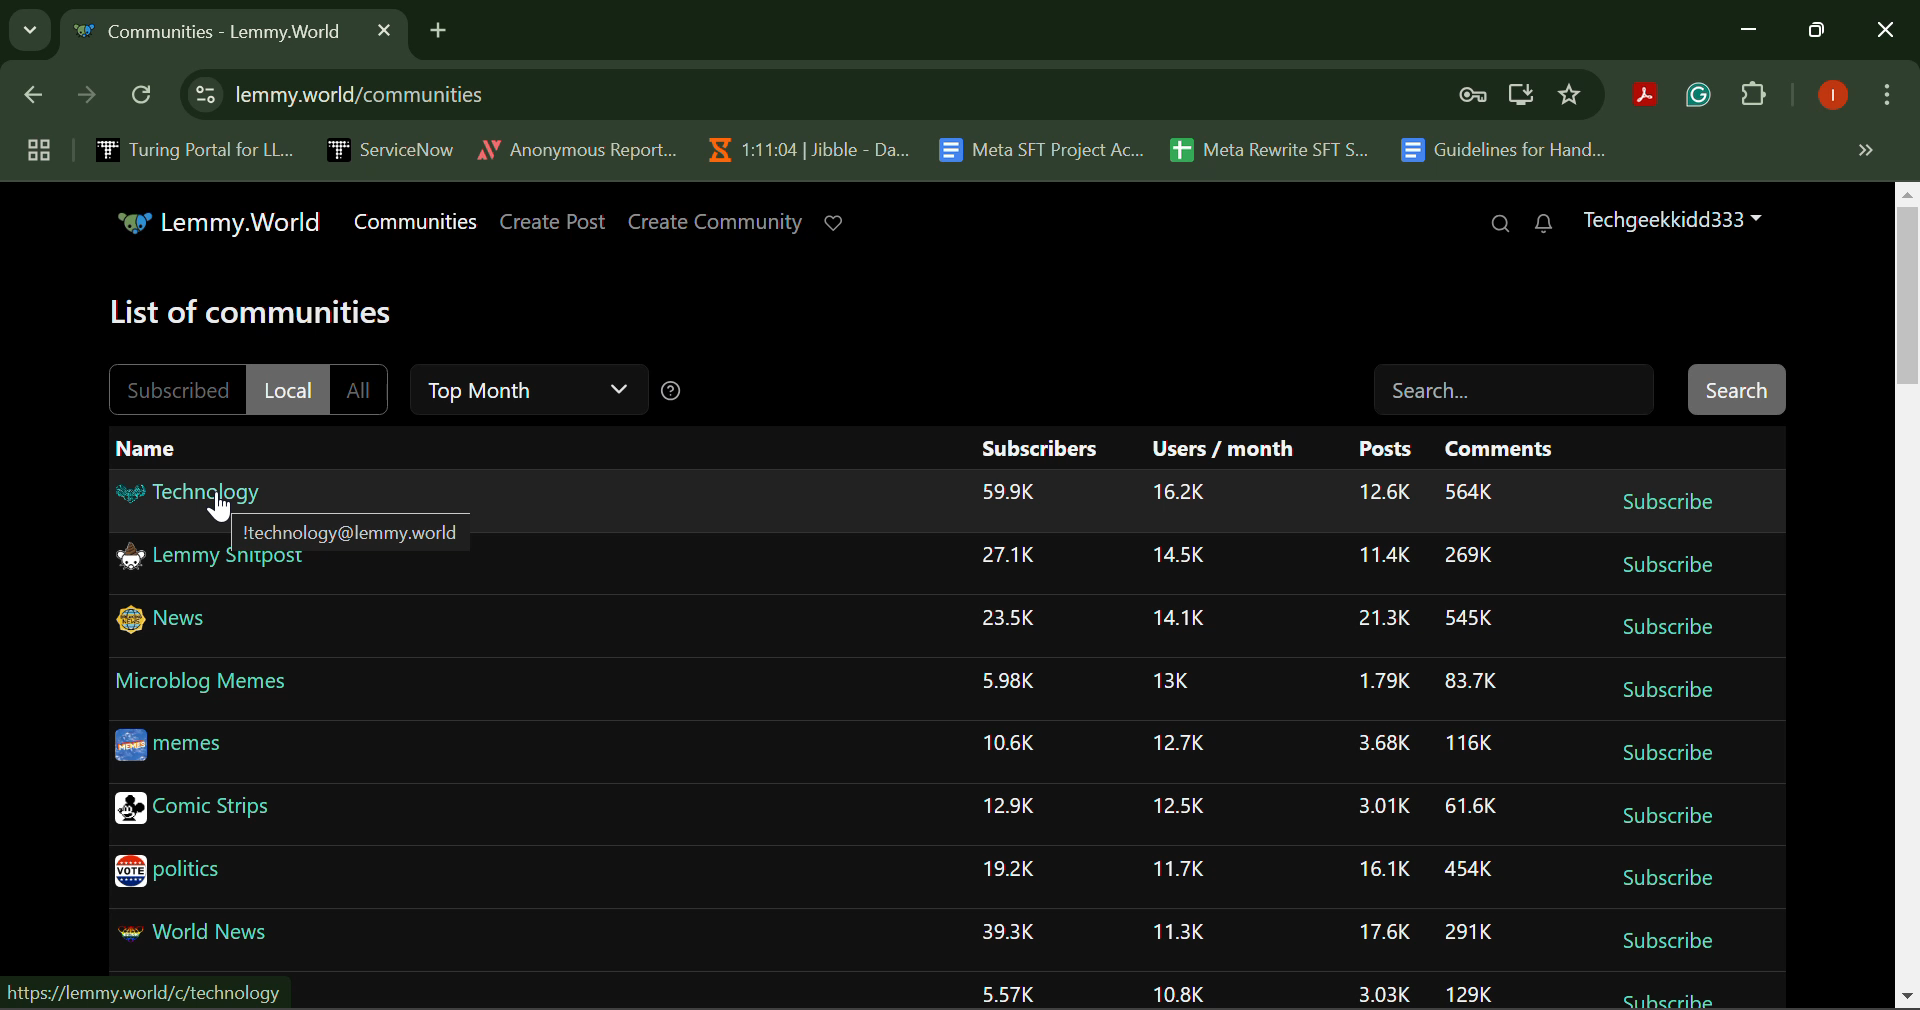 This screenshot has height=1010, width=1920. Describe the element at coordinates (1667, 690) in the screenshot. I see `Subscribe Button` at that location.